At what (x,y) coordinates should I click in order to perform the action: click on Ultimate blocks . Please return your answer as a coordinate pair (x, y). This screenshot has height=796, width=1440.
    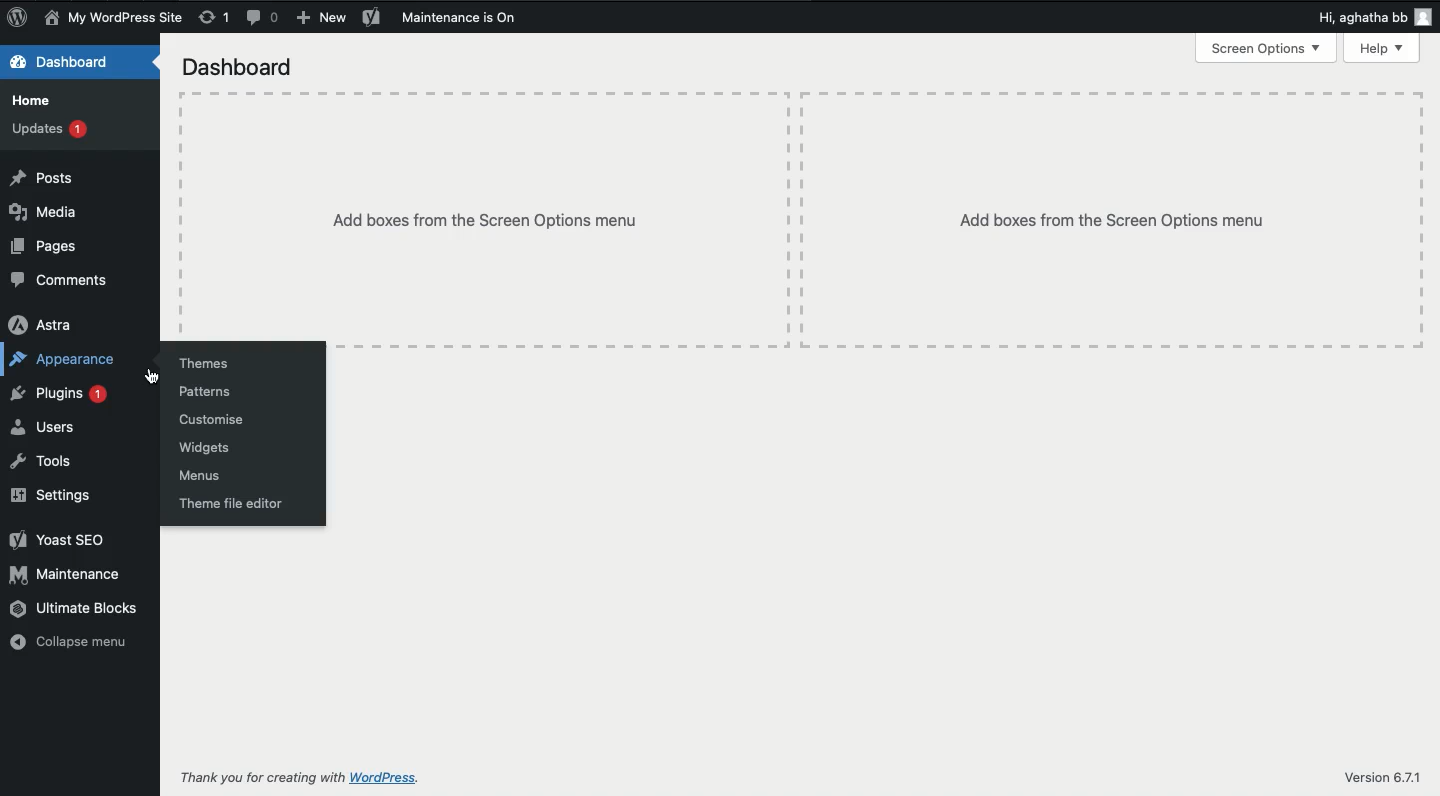
    Looking at the image, I should click on (75, 610).